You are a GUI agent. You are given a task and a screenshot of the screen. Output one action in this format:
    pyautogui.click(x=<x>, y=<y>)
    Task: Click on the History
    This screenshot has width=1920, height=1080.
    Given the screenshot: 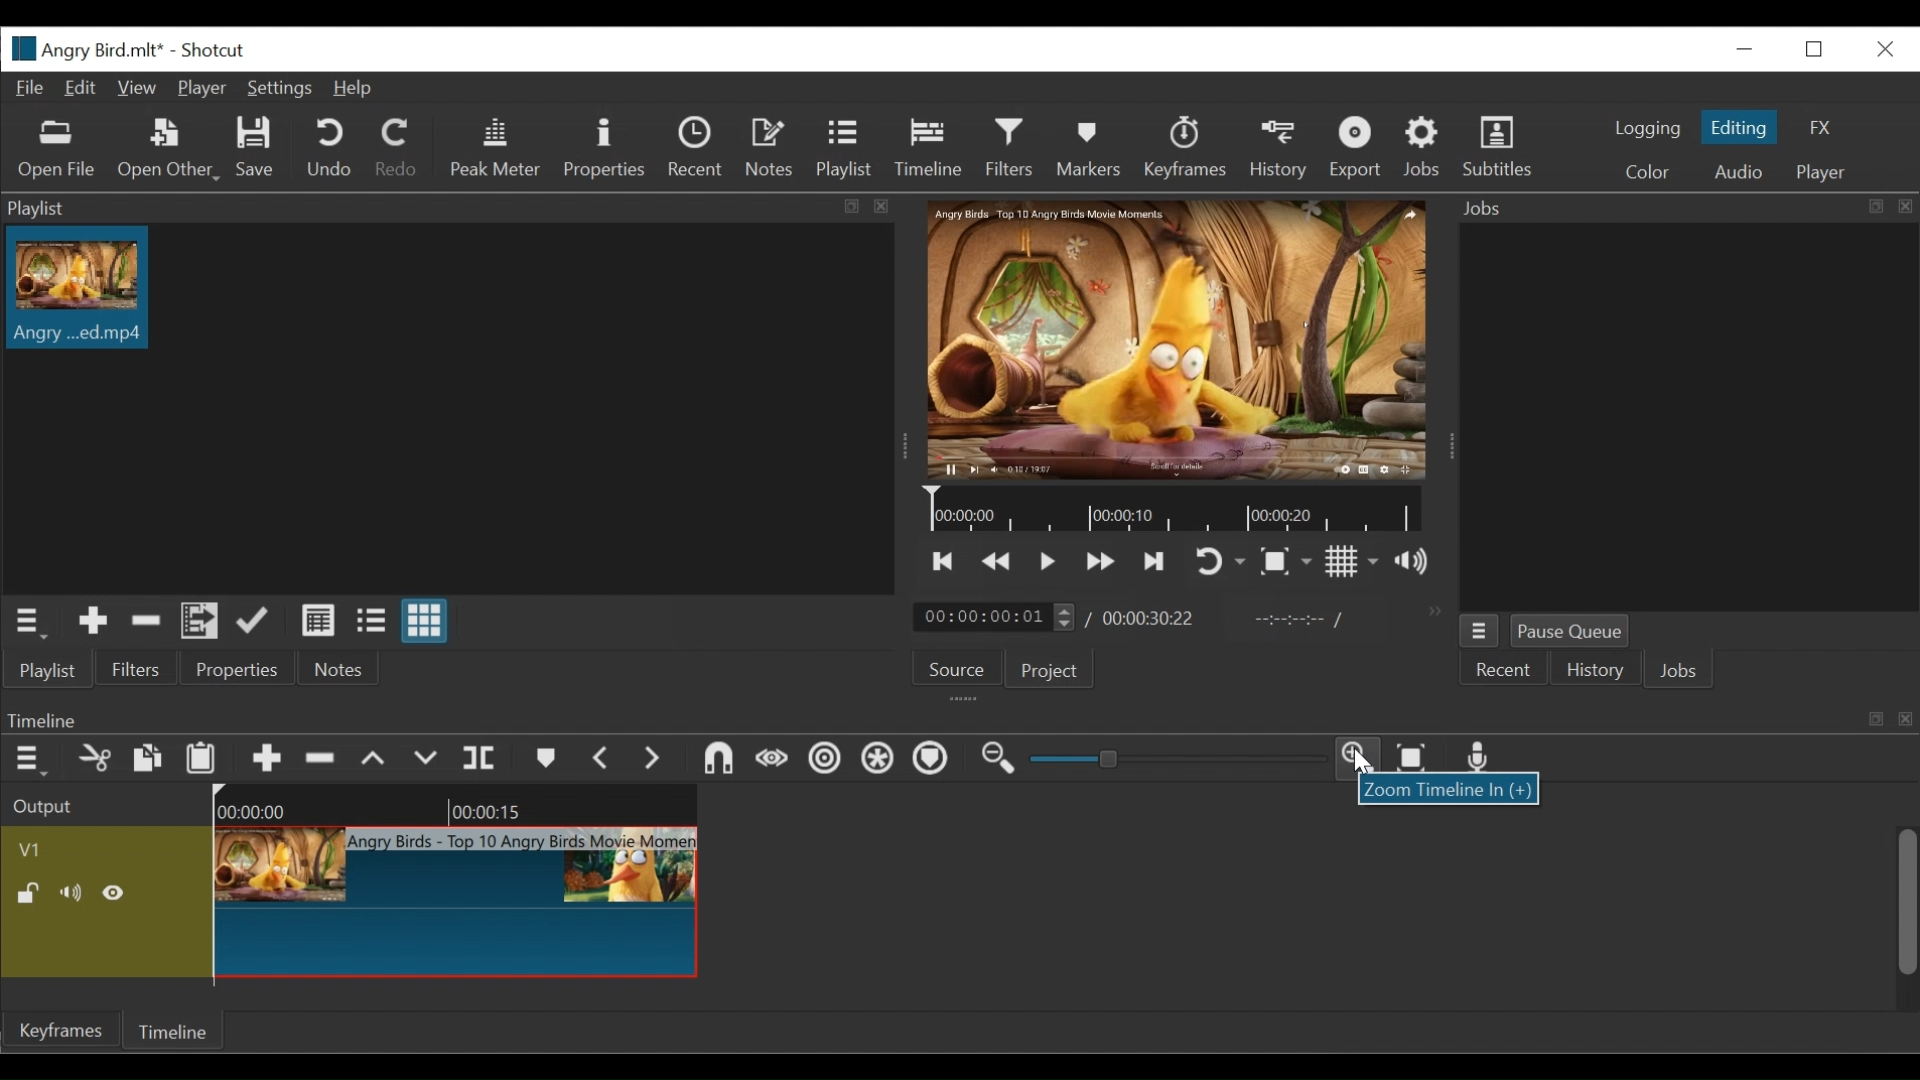 What is the action you would take?
    pyautogui.click(x=1595, y=670)
    